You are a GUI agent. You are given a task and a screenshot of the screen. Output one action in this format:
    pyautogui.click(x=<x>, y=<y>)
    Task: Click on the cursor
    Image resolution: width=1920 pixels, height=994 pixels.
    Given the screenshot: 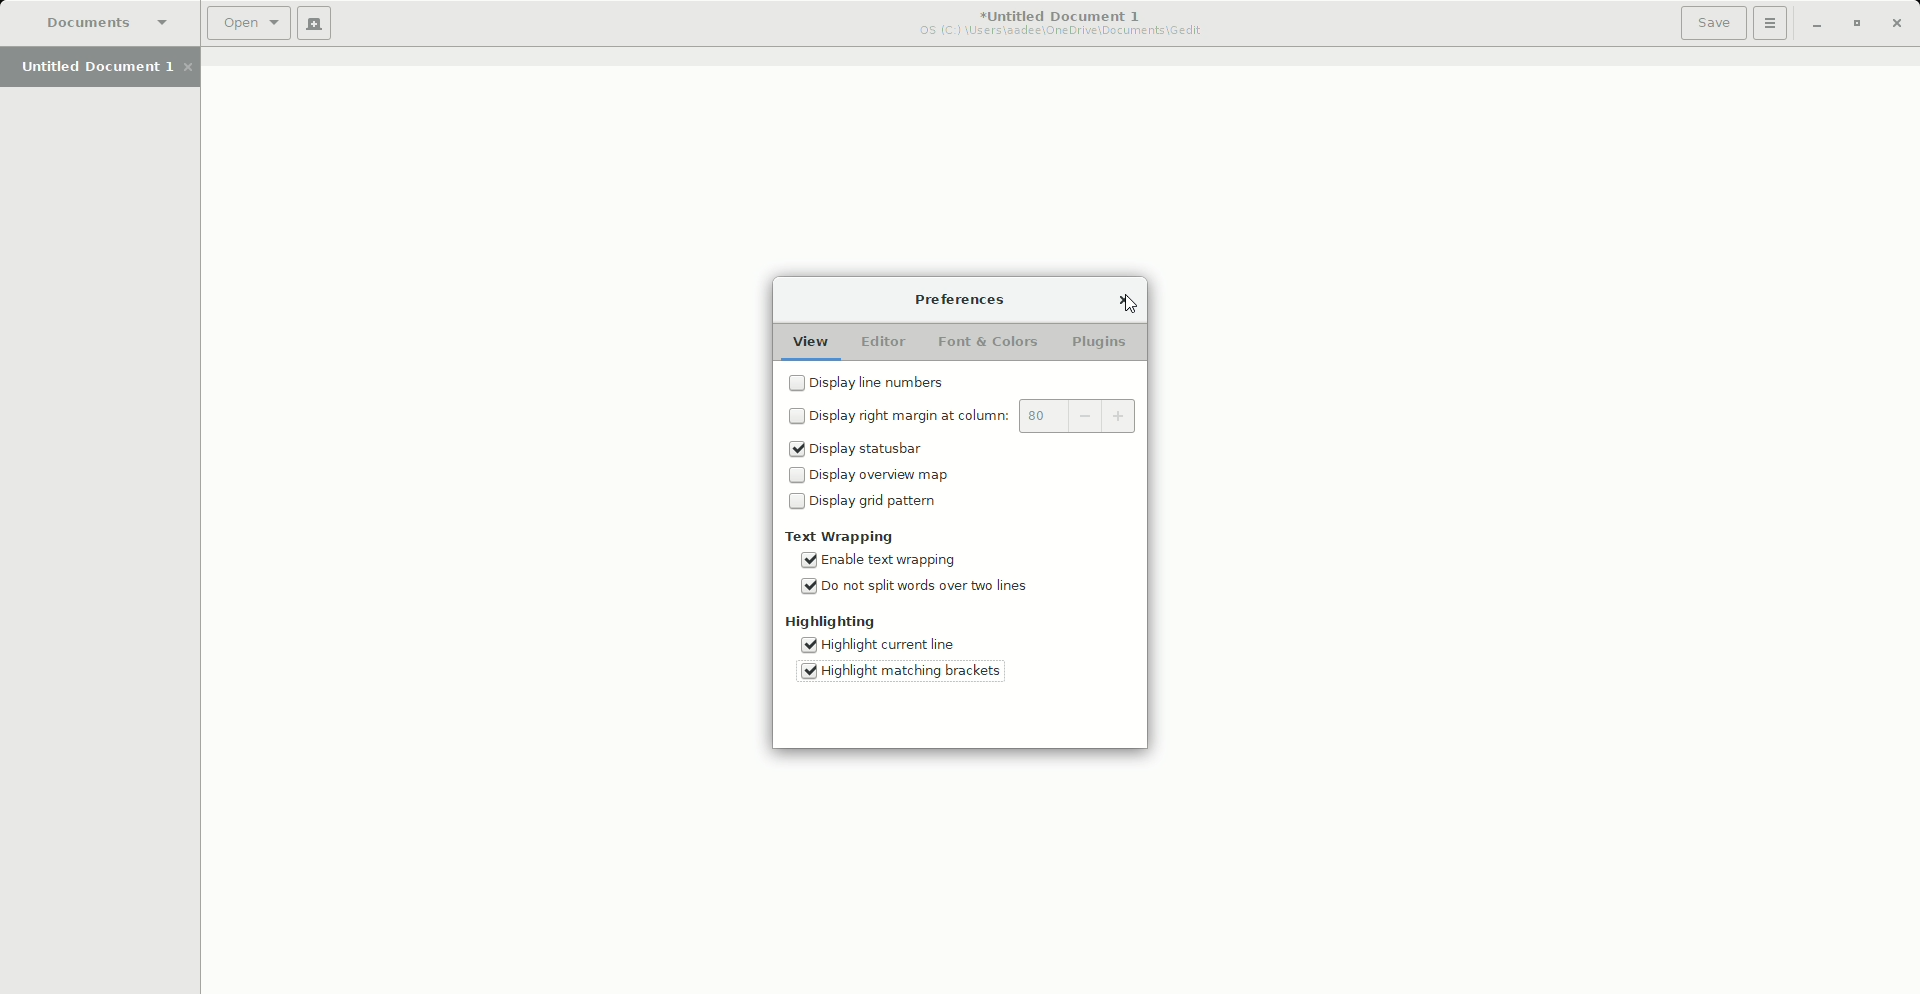 What is the action you would take?
    pyautogui.click(x=1146, y=305)
    